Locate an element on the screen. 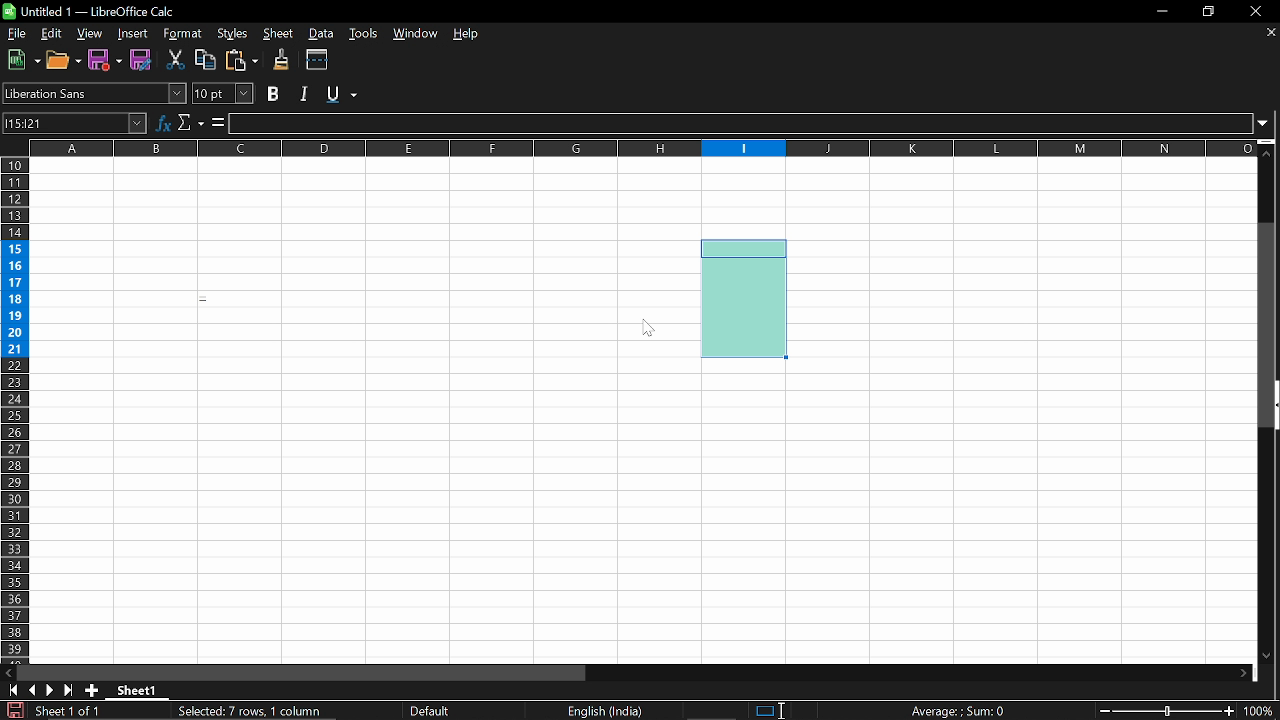 The image size is (1280, 720). Got to first sheet is located at coordinates (14, 690).